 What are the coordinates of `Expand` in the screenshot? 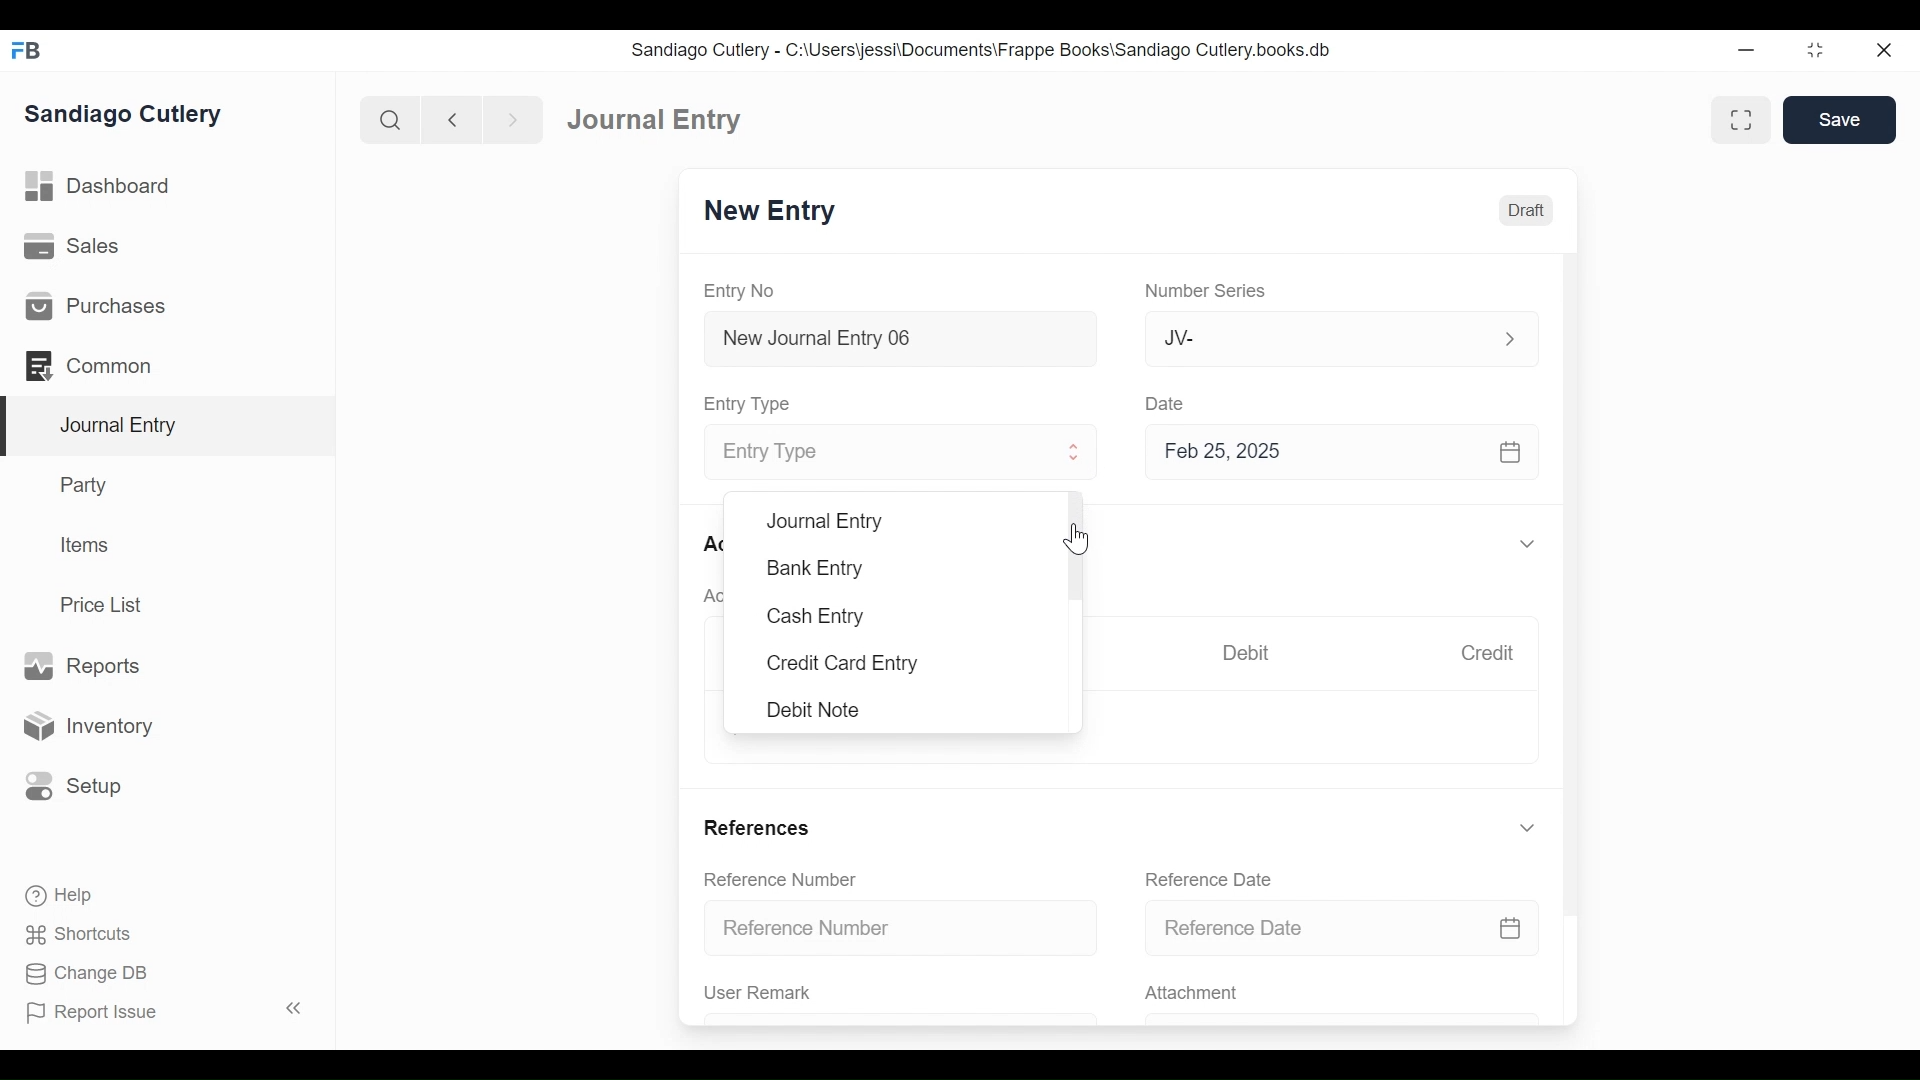 It's located at (1531, 545).